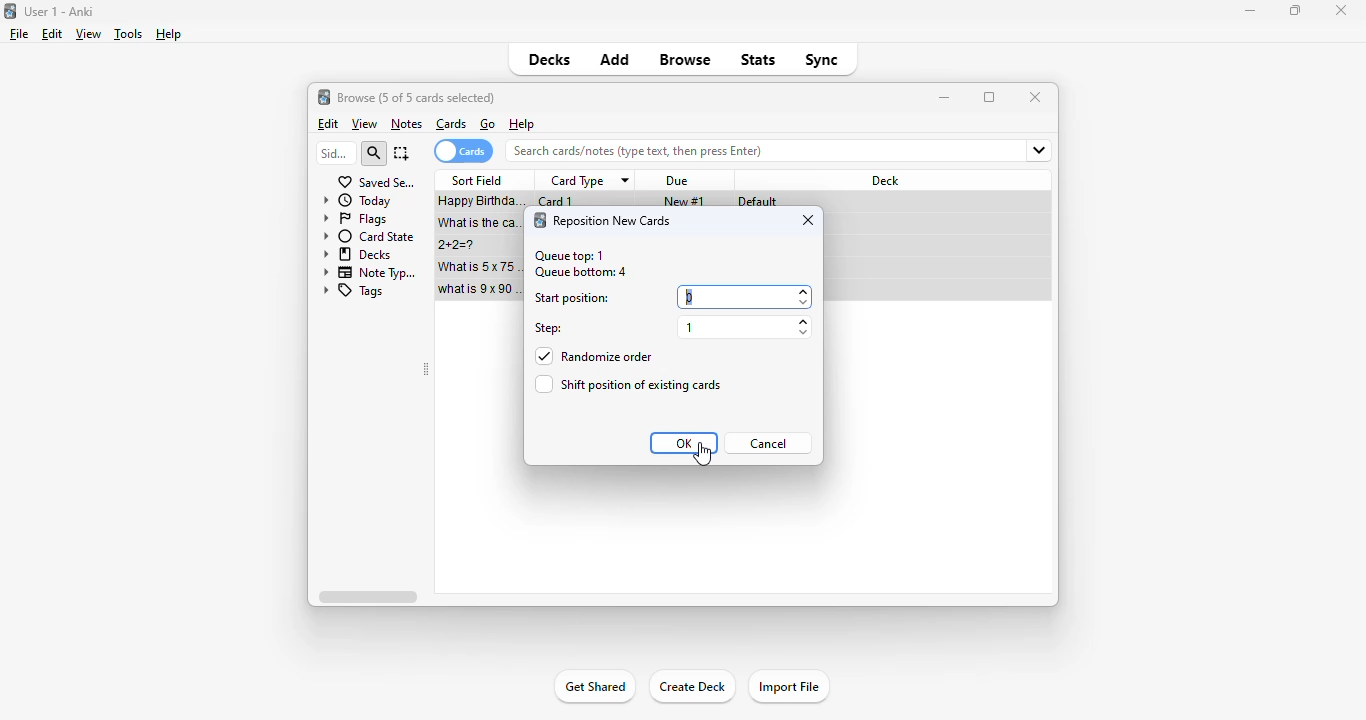  Describe the element at coordinates (547, 329) in the screenshot. I see `step:` at that location.